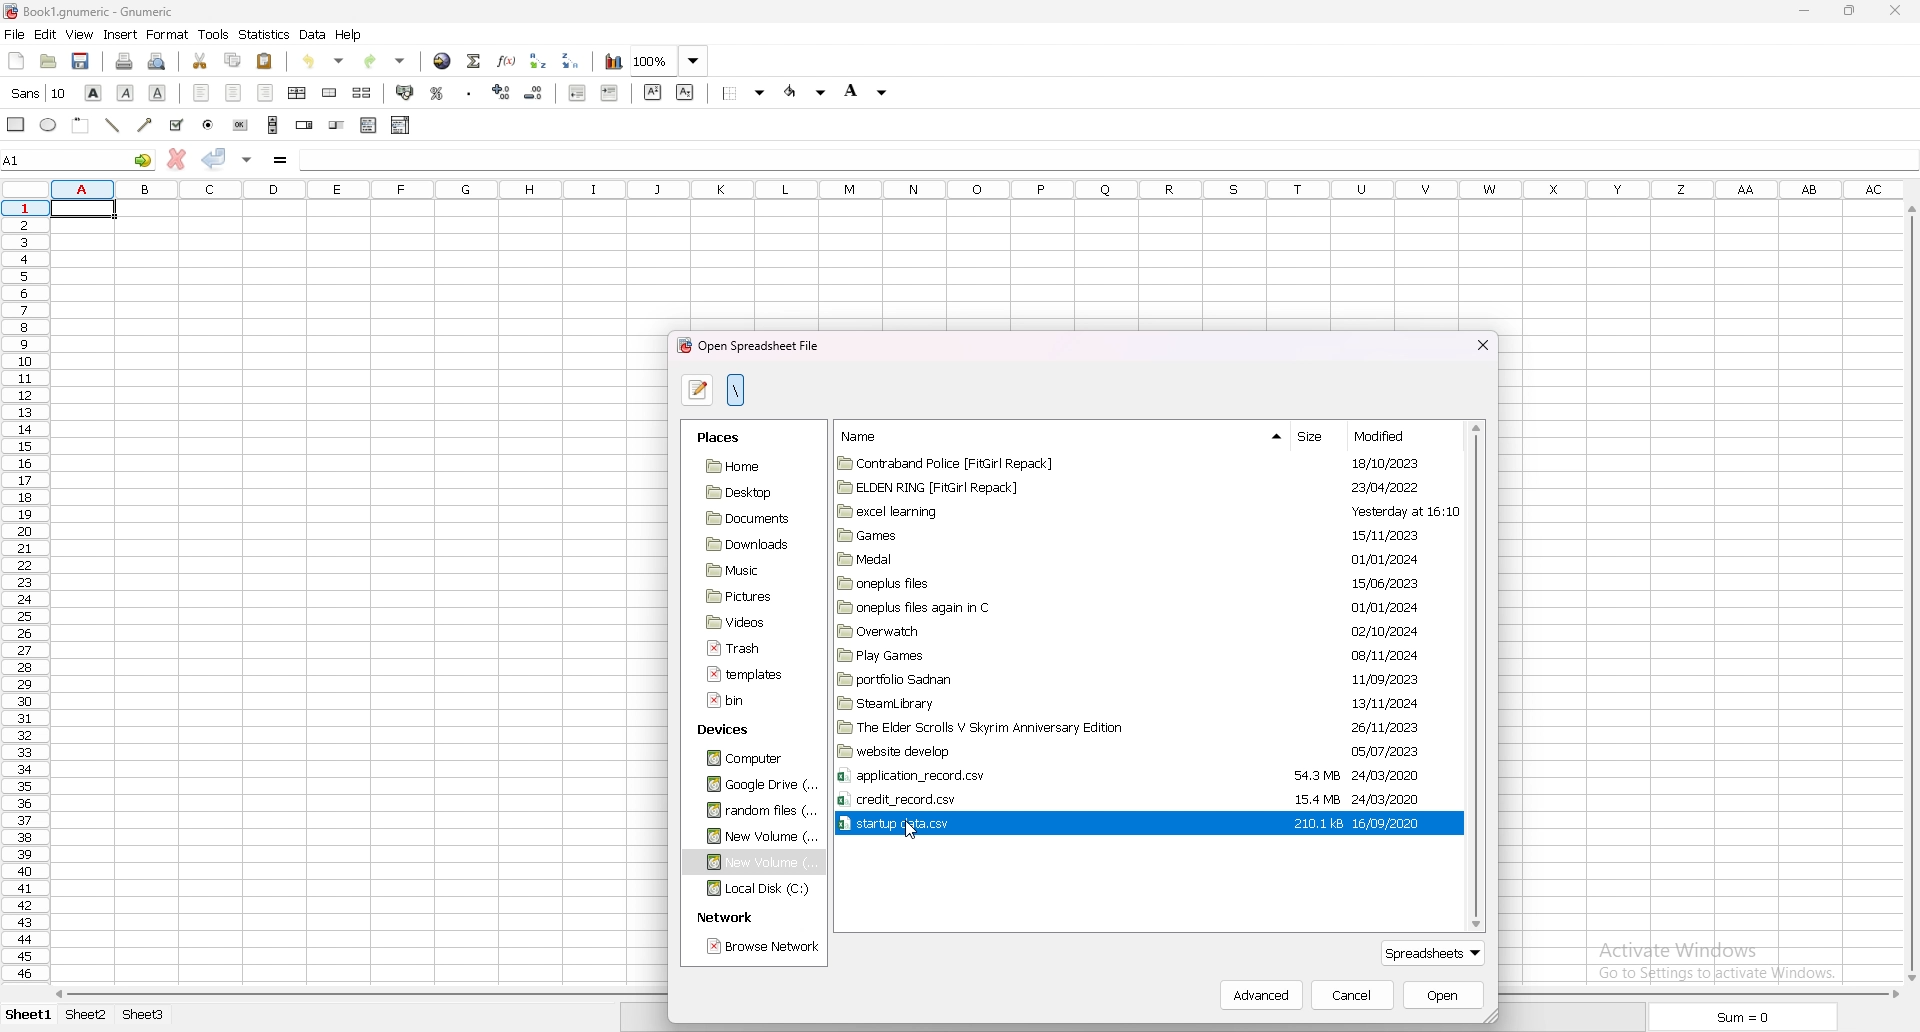 The height and width of the screenshot is (1032, 1920). What do you see at coordinates (200, 62) in the screenshot?
I see `cut` at bounding box center [200, 62].